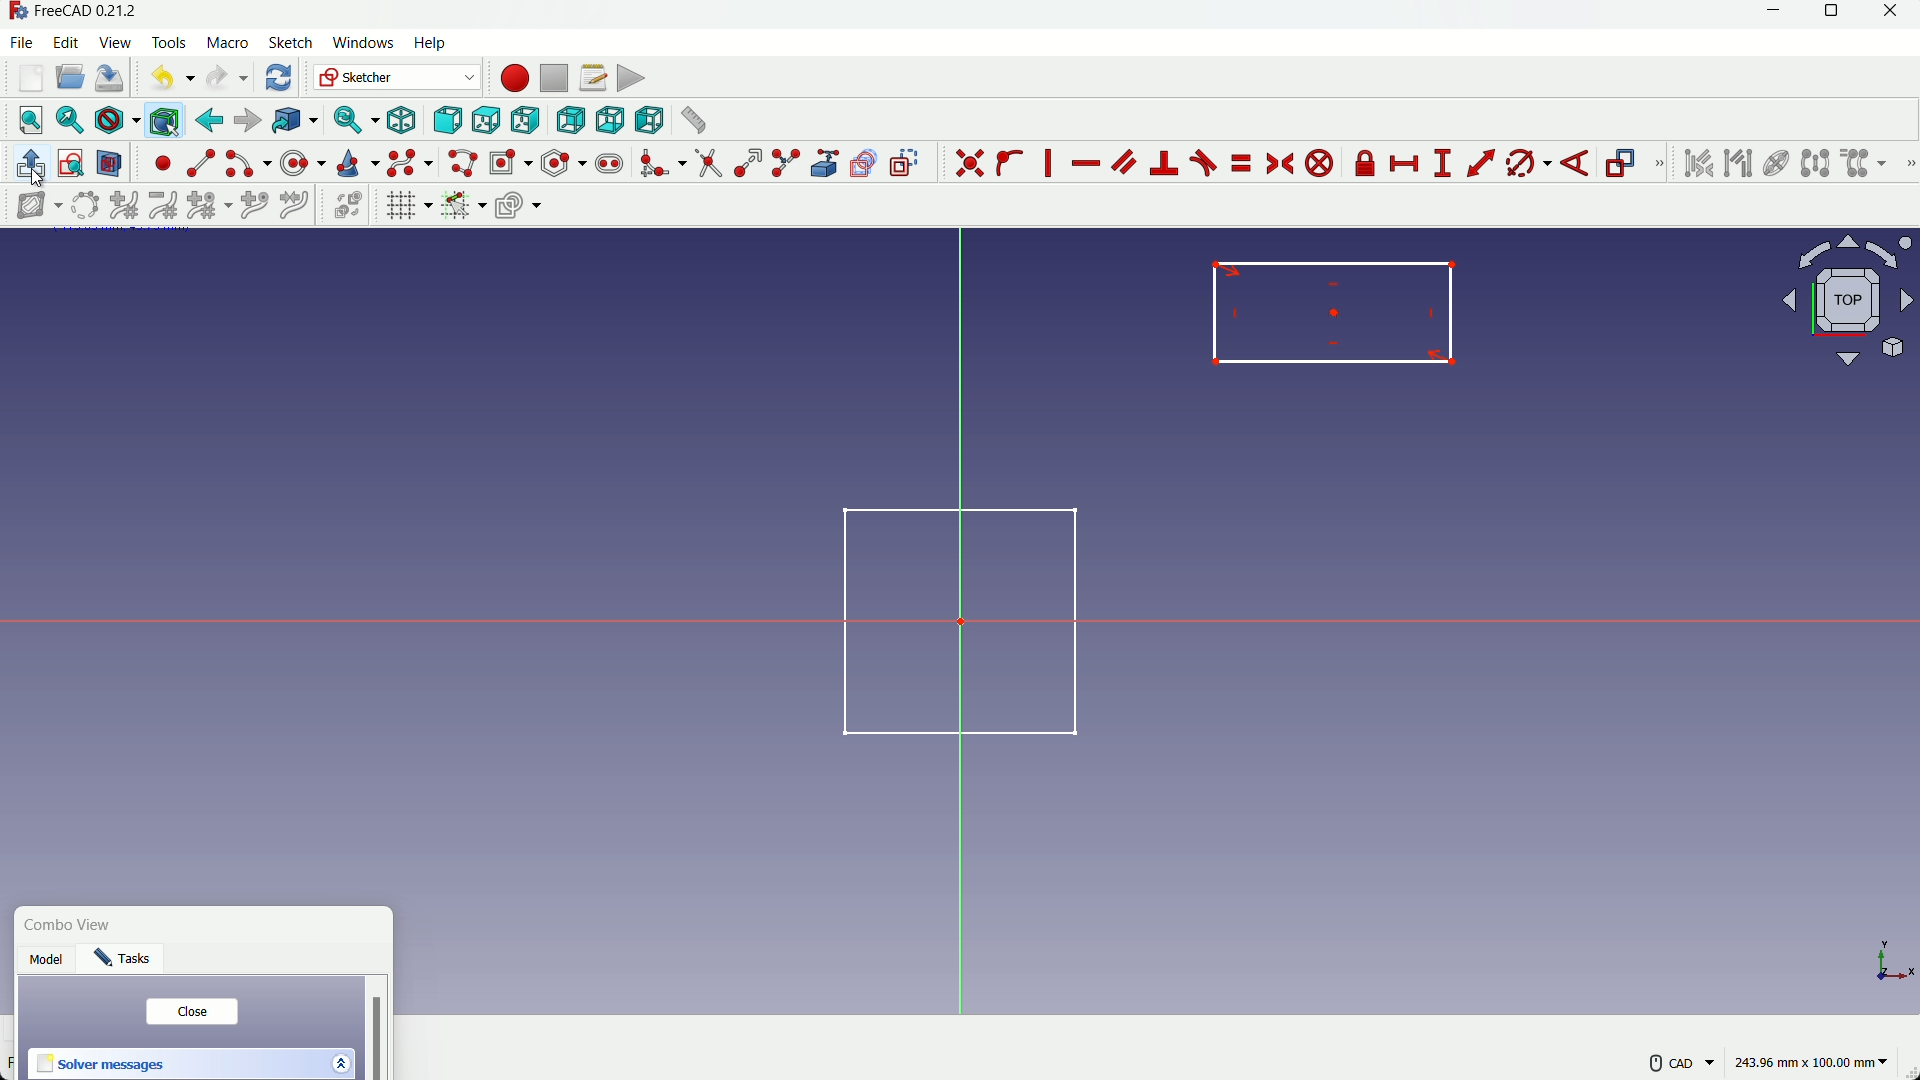 The width and height of the screenshot is (1920, 1080). Describe the element at coordinates (67, 79) in the screenshot. I see `open file` at that location.